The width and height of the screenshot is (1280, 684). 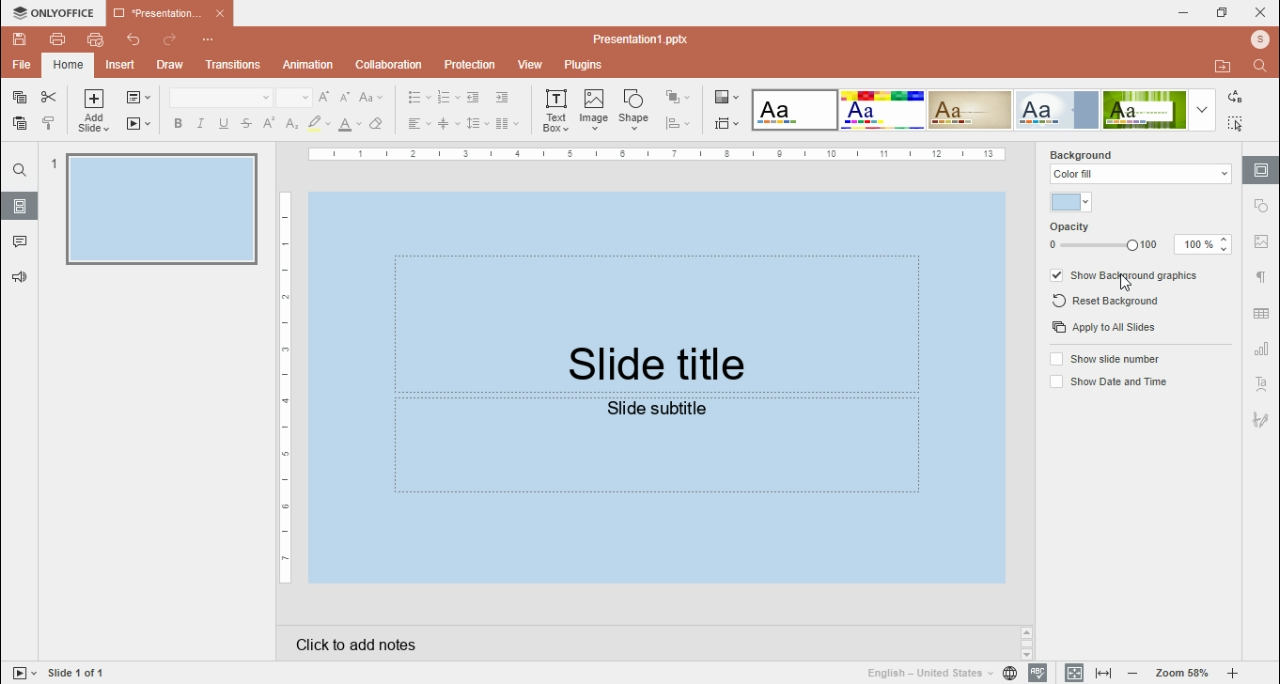 I want to click on italics, so click(x=201, y=124).